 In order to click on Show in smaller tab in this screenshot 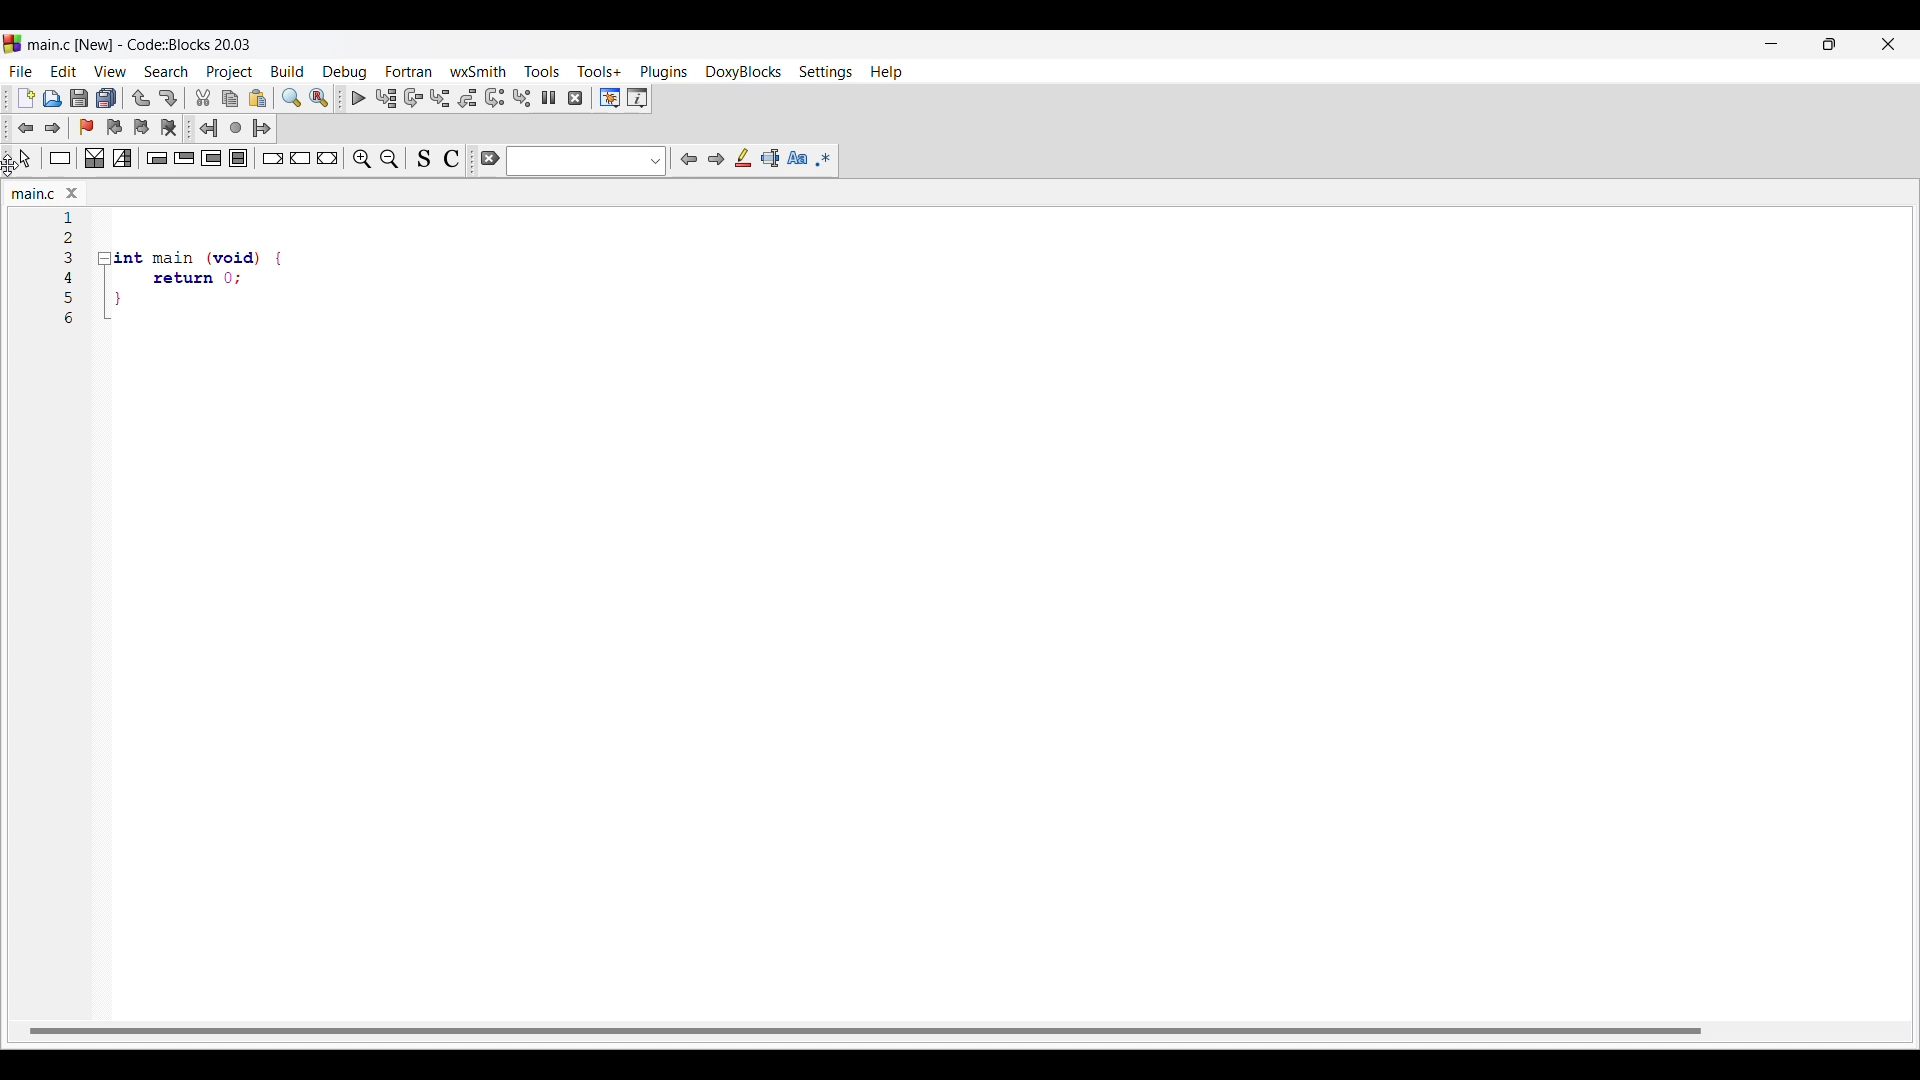, I will do `click(1829, 44)`.